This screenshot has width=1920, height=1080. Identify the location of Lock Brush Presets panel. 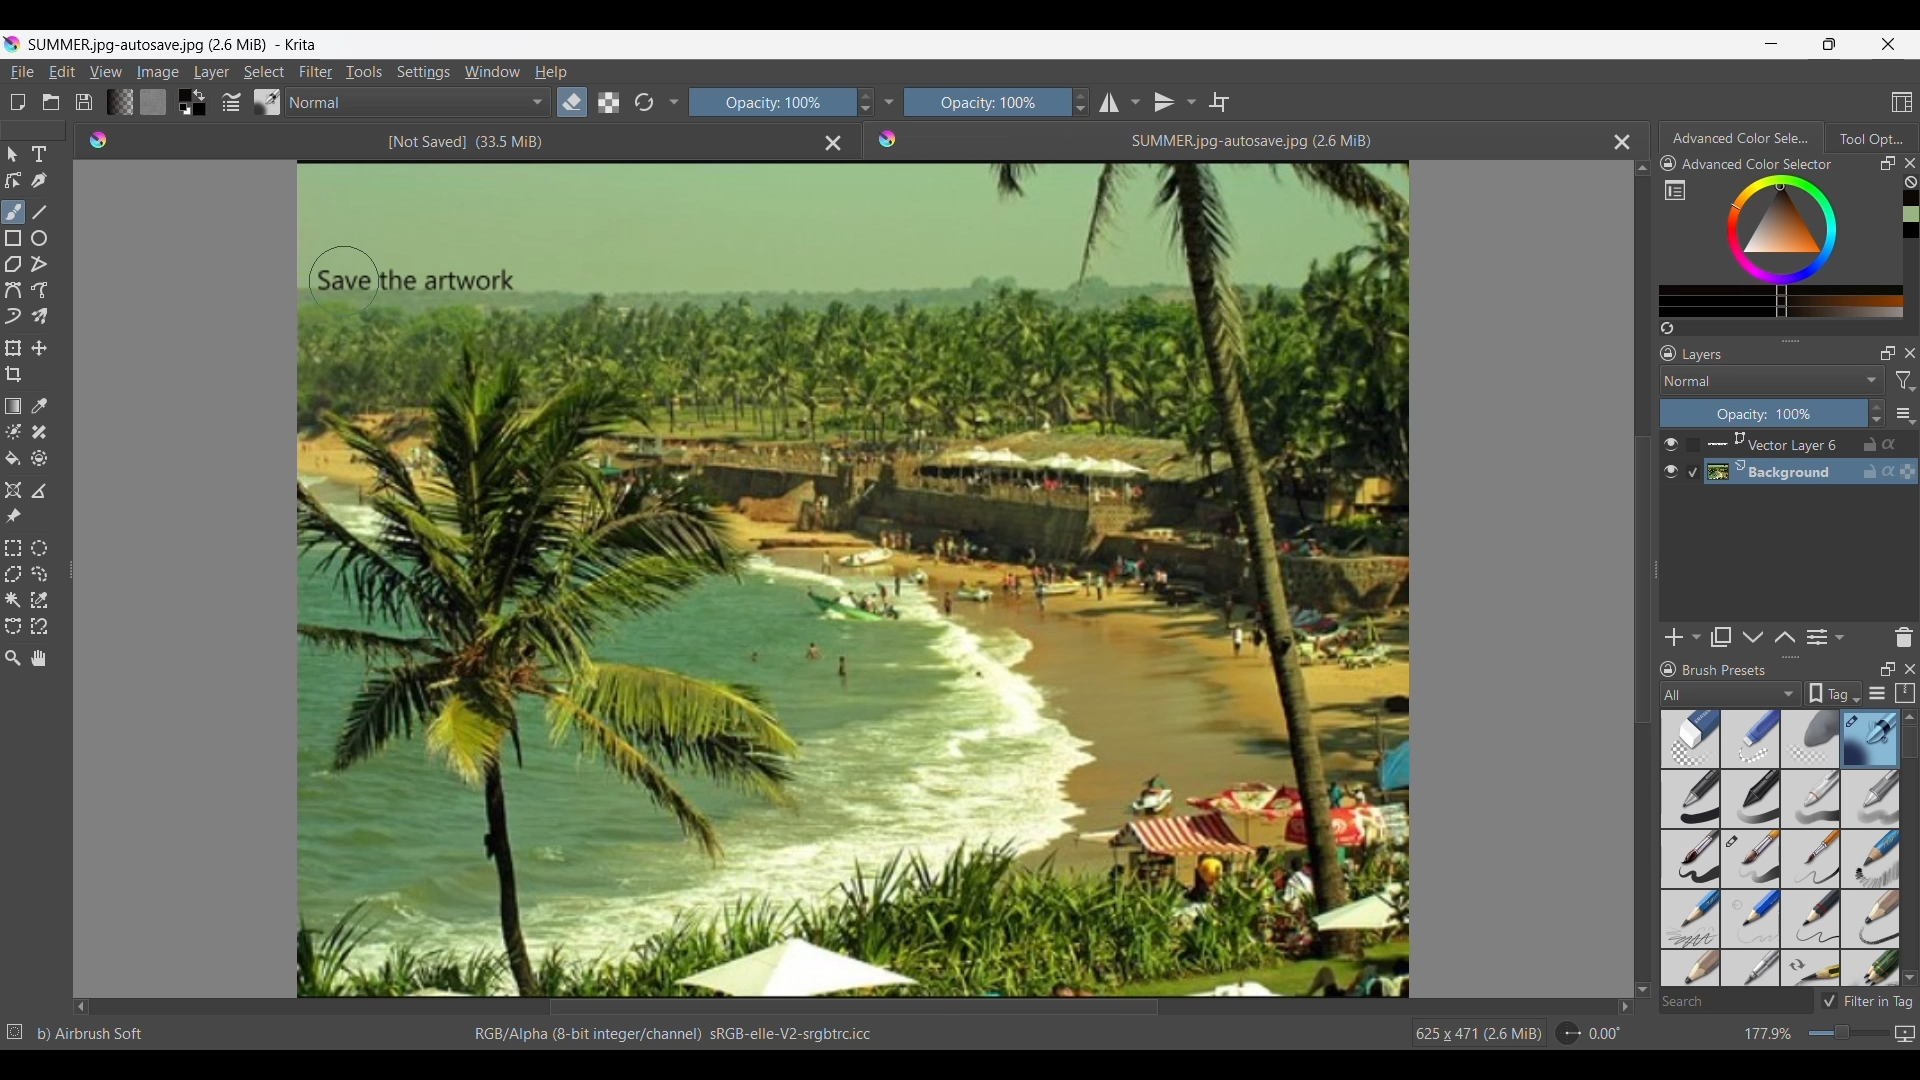
(1669, 672).